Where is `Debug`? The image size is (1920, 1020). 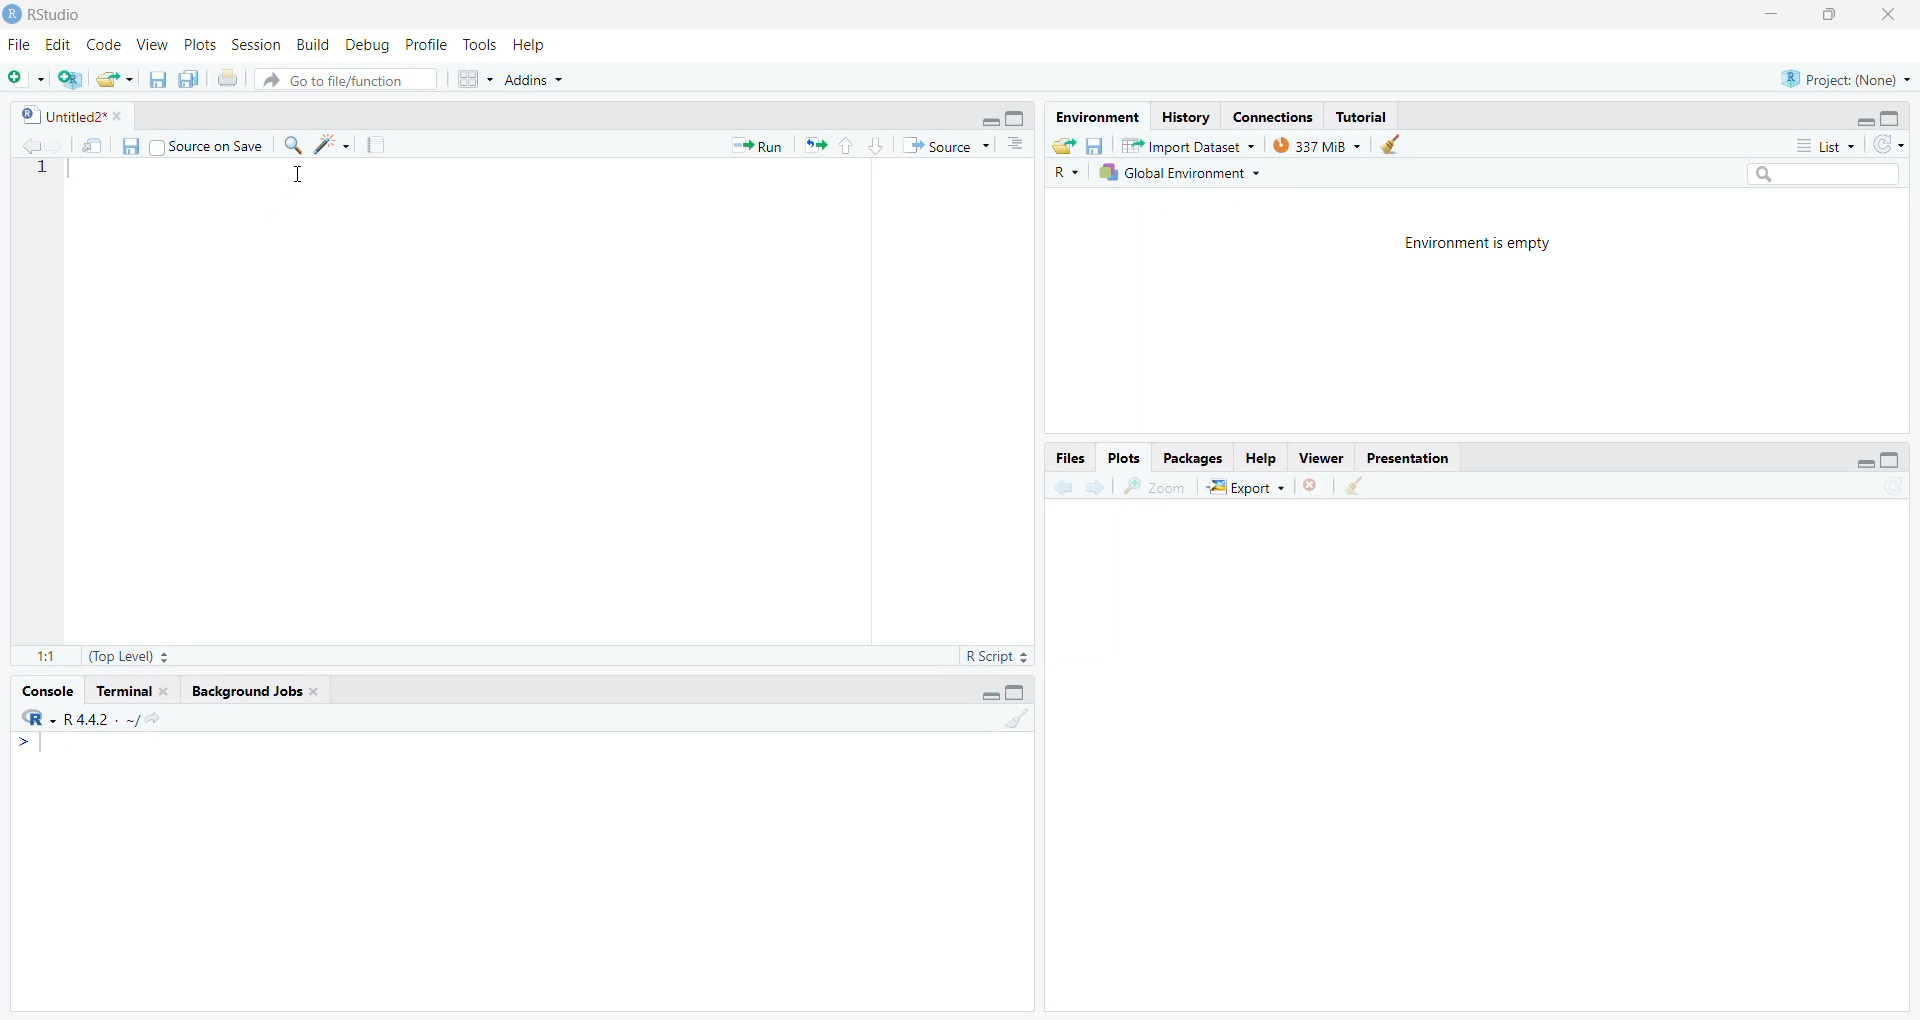
Debug is located at coordinates (367, 44).